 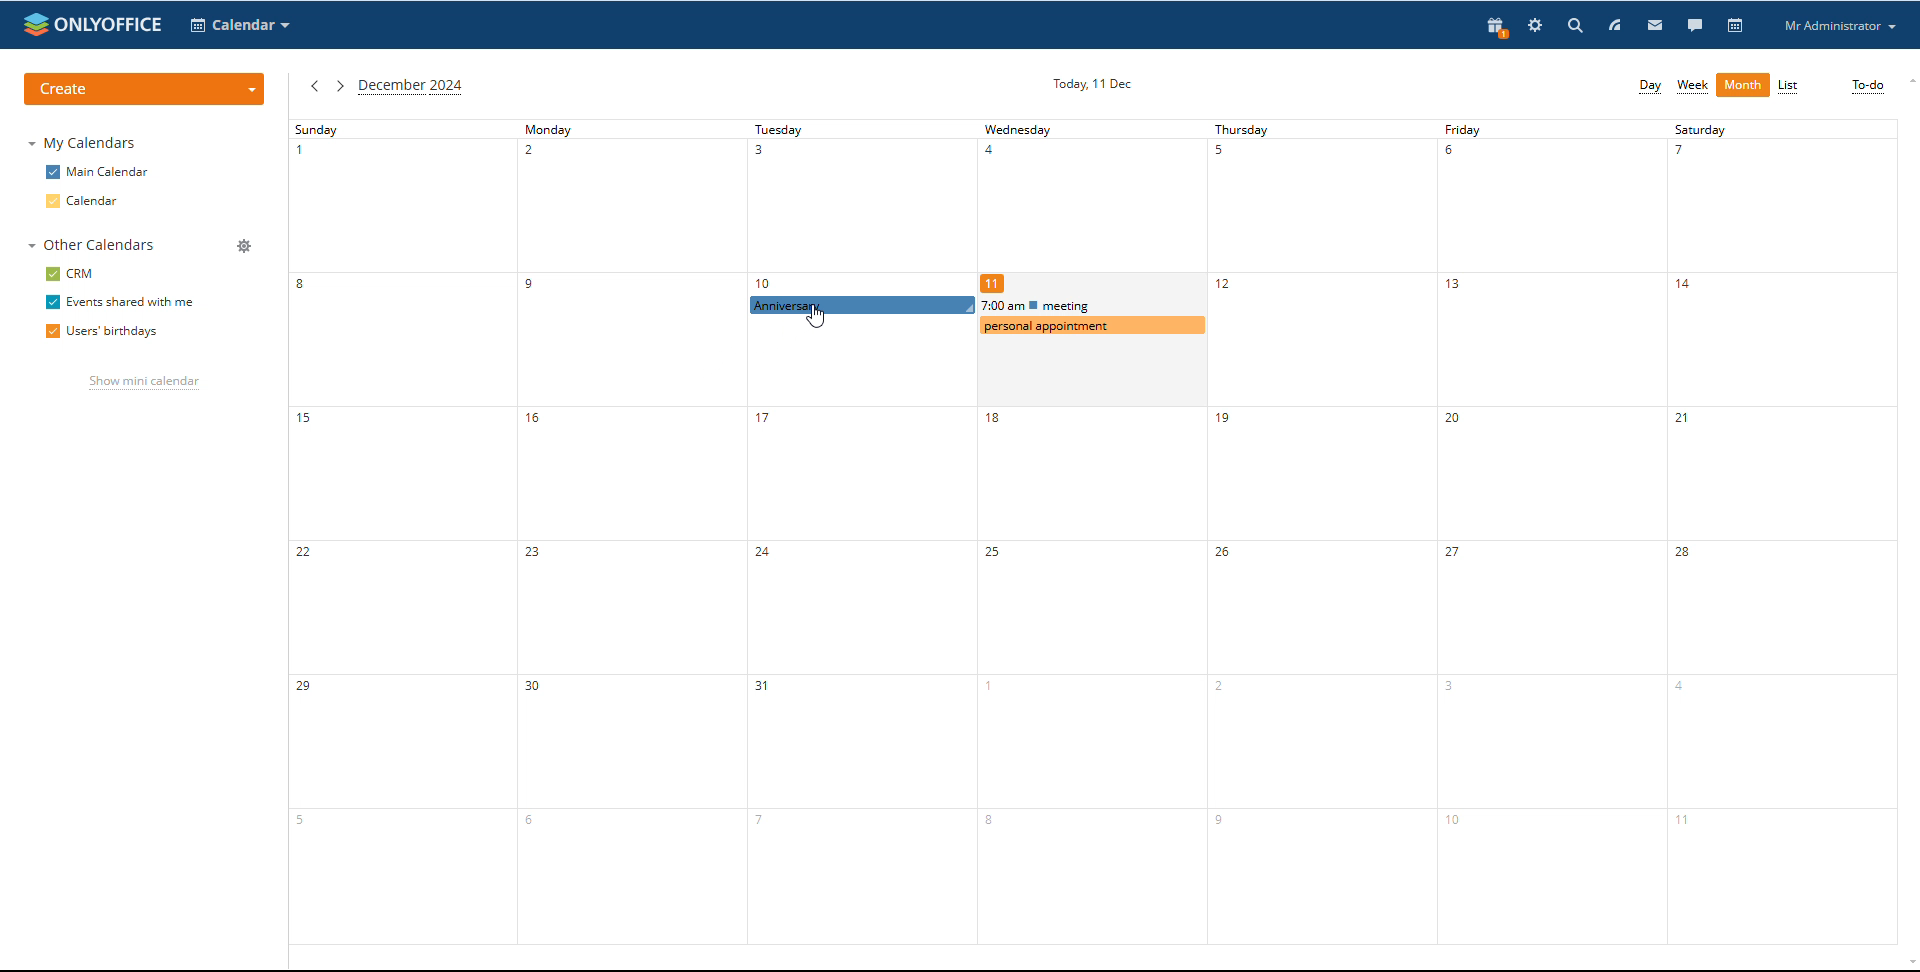 I want to click on thursday, so click(x=1321, y=533).